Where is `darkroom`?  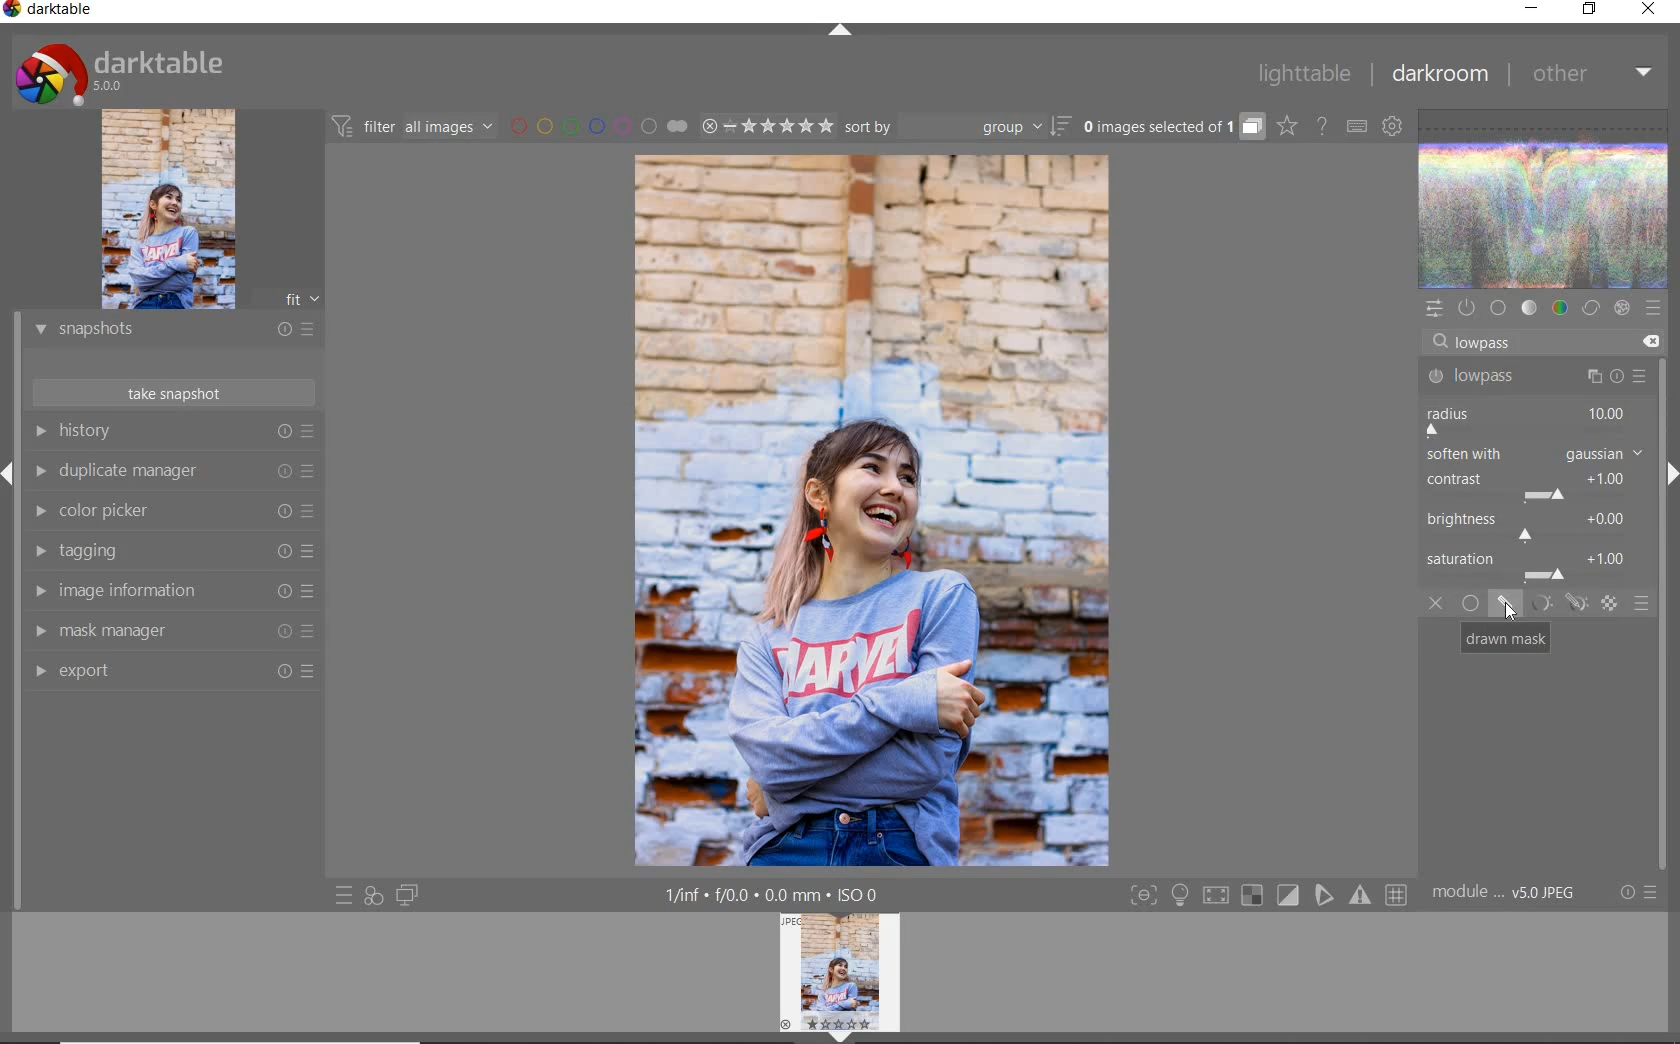 darkroom is located at coordinates (1440, 75).